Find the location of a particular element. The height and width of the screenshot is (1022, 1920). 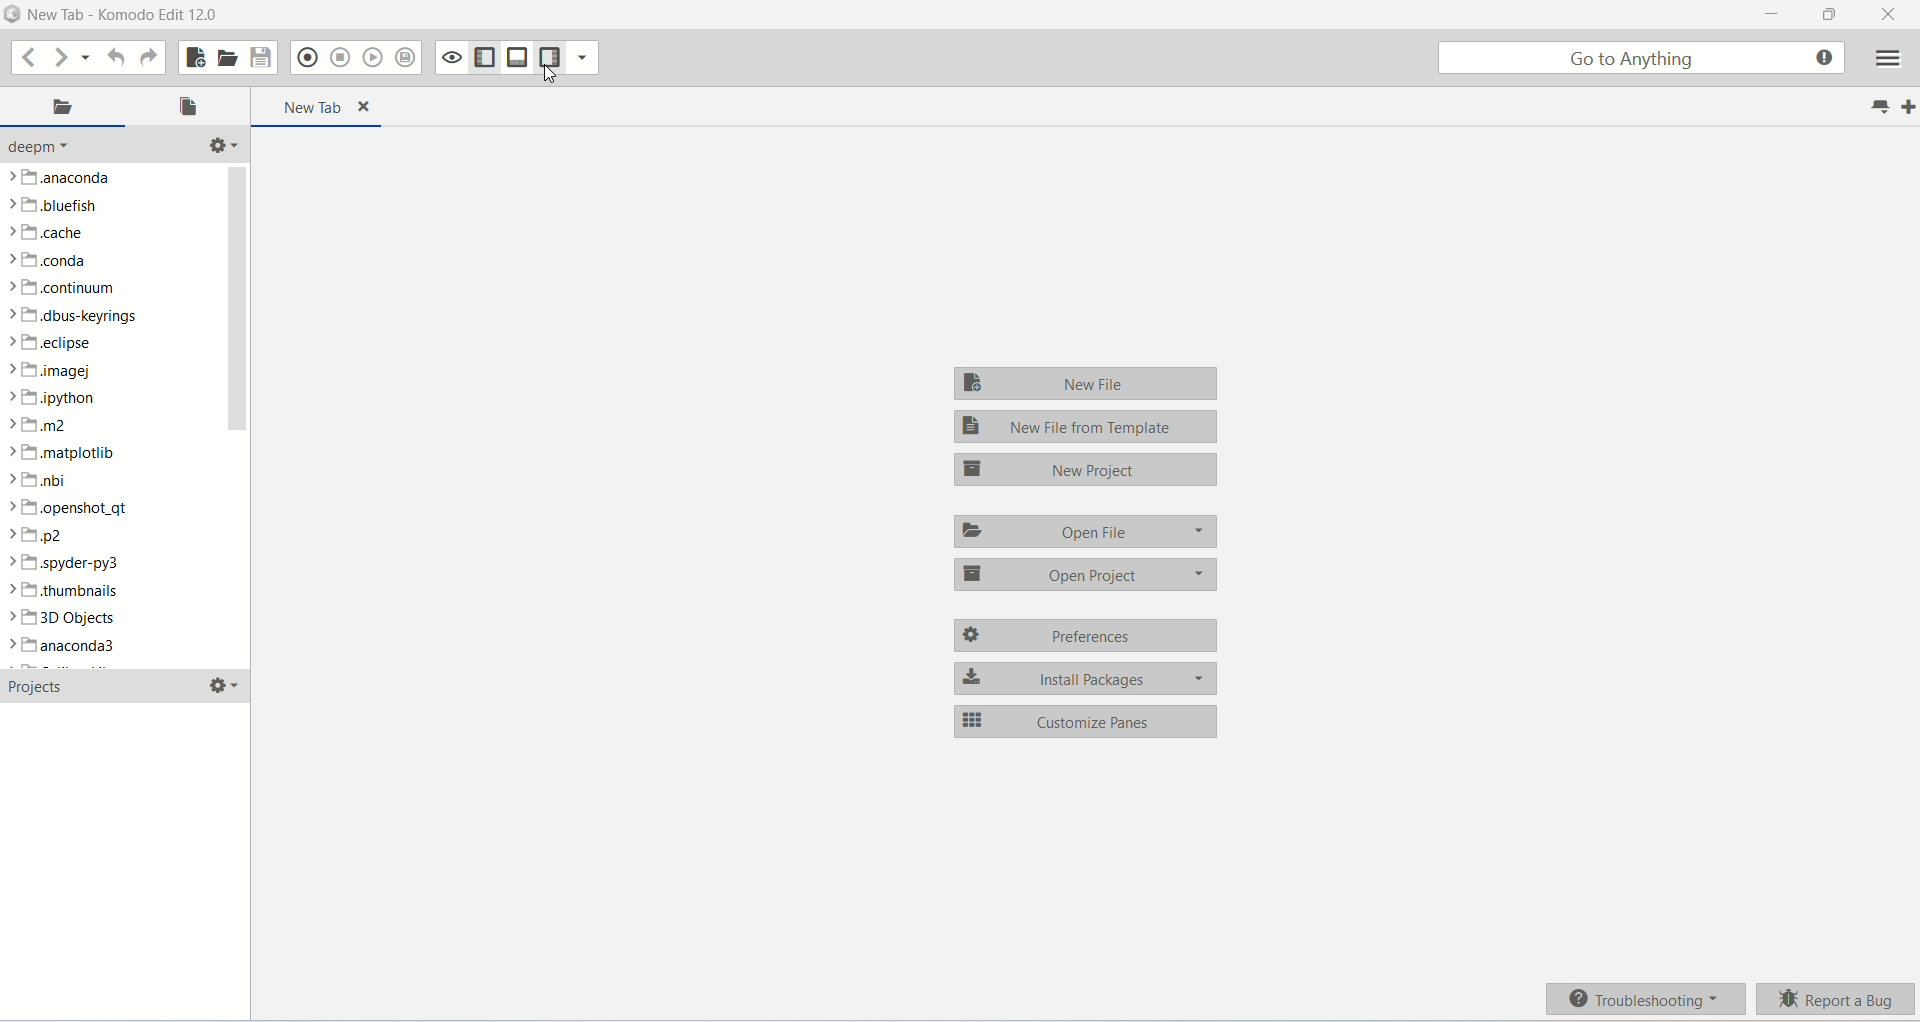

go forward one location is located at coordinates (59, 58).